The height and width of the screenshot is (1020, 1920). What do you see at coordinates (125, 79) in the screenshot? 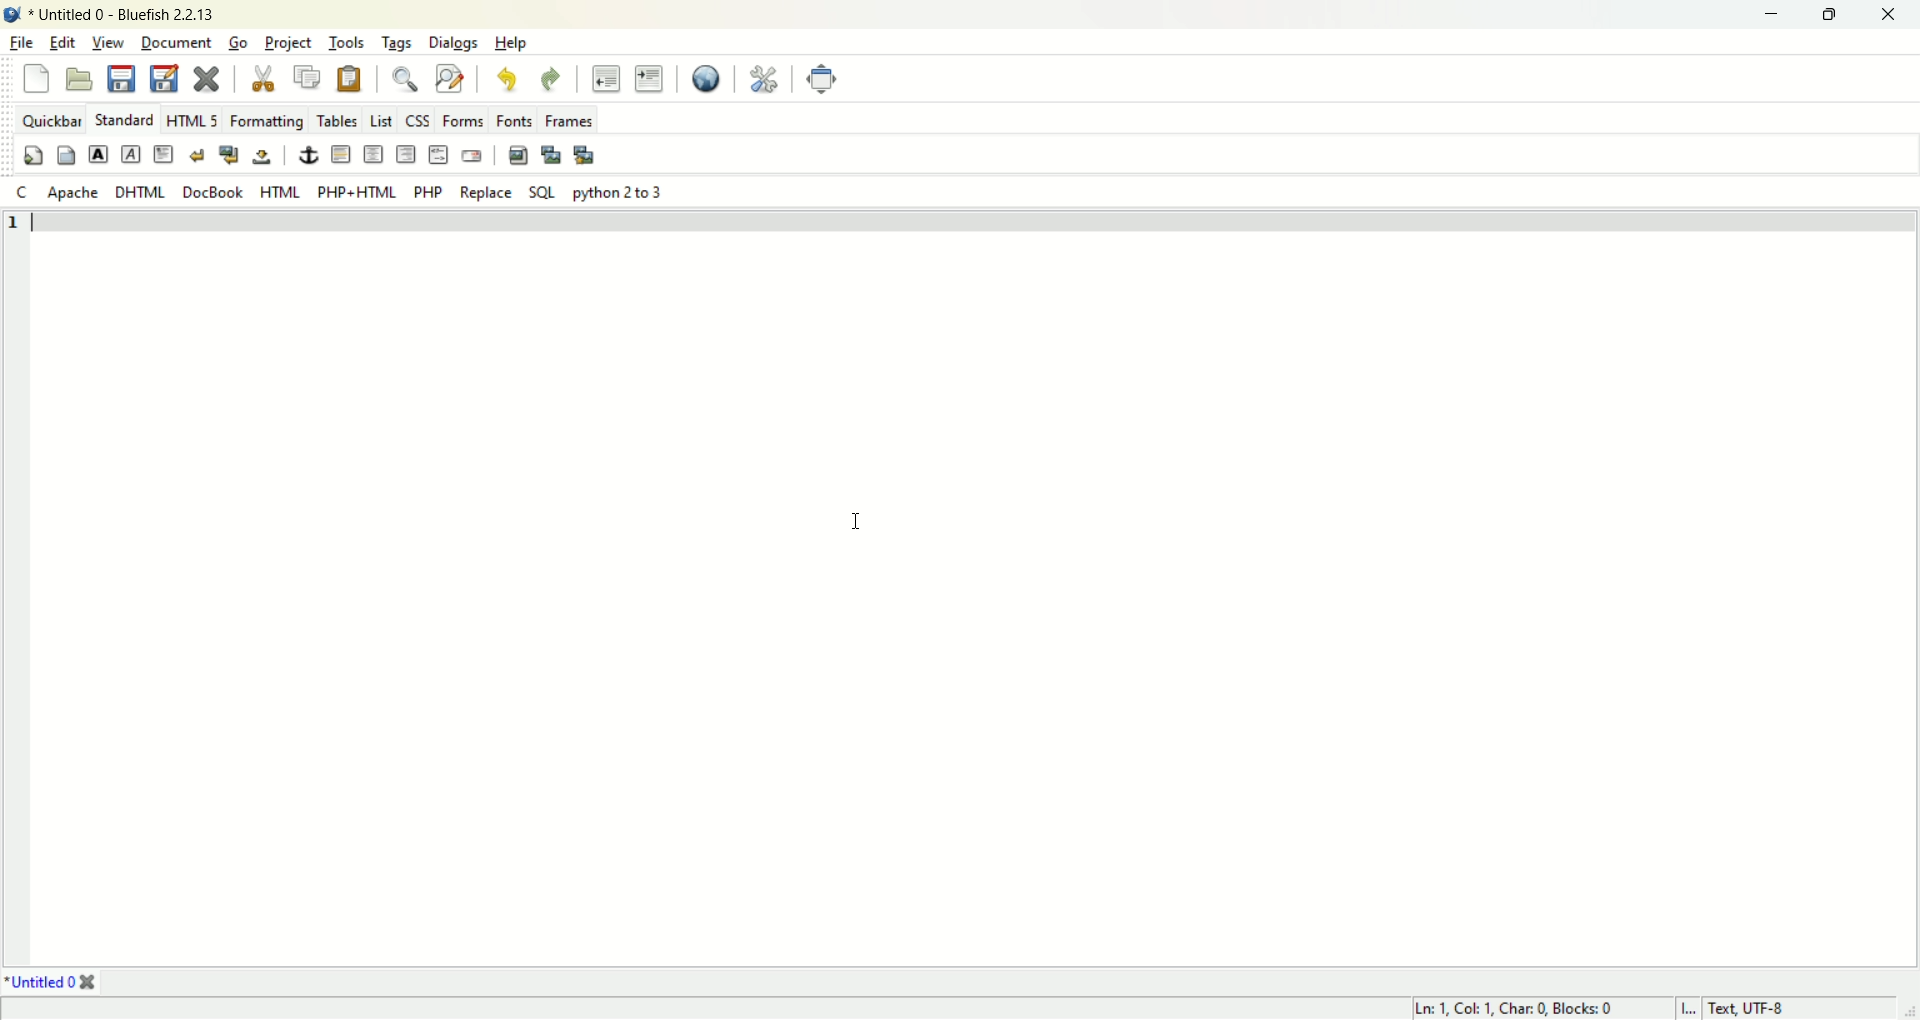
I see `save` at bounding box center [125, 79].